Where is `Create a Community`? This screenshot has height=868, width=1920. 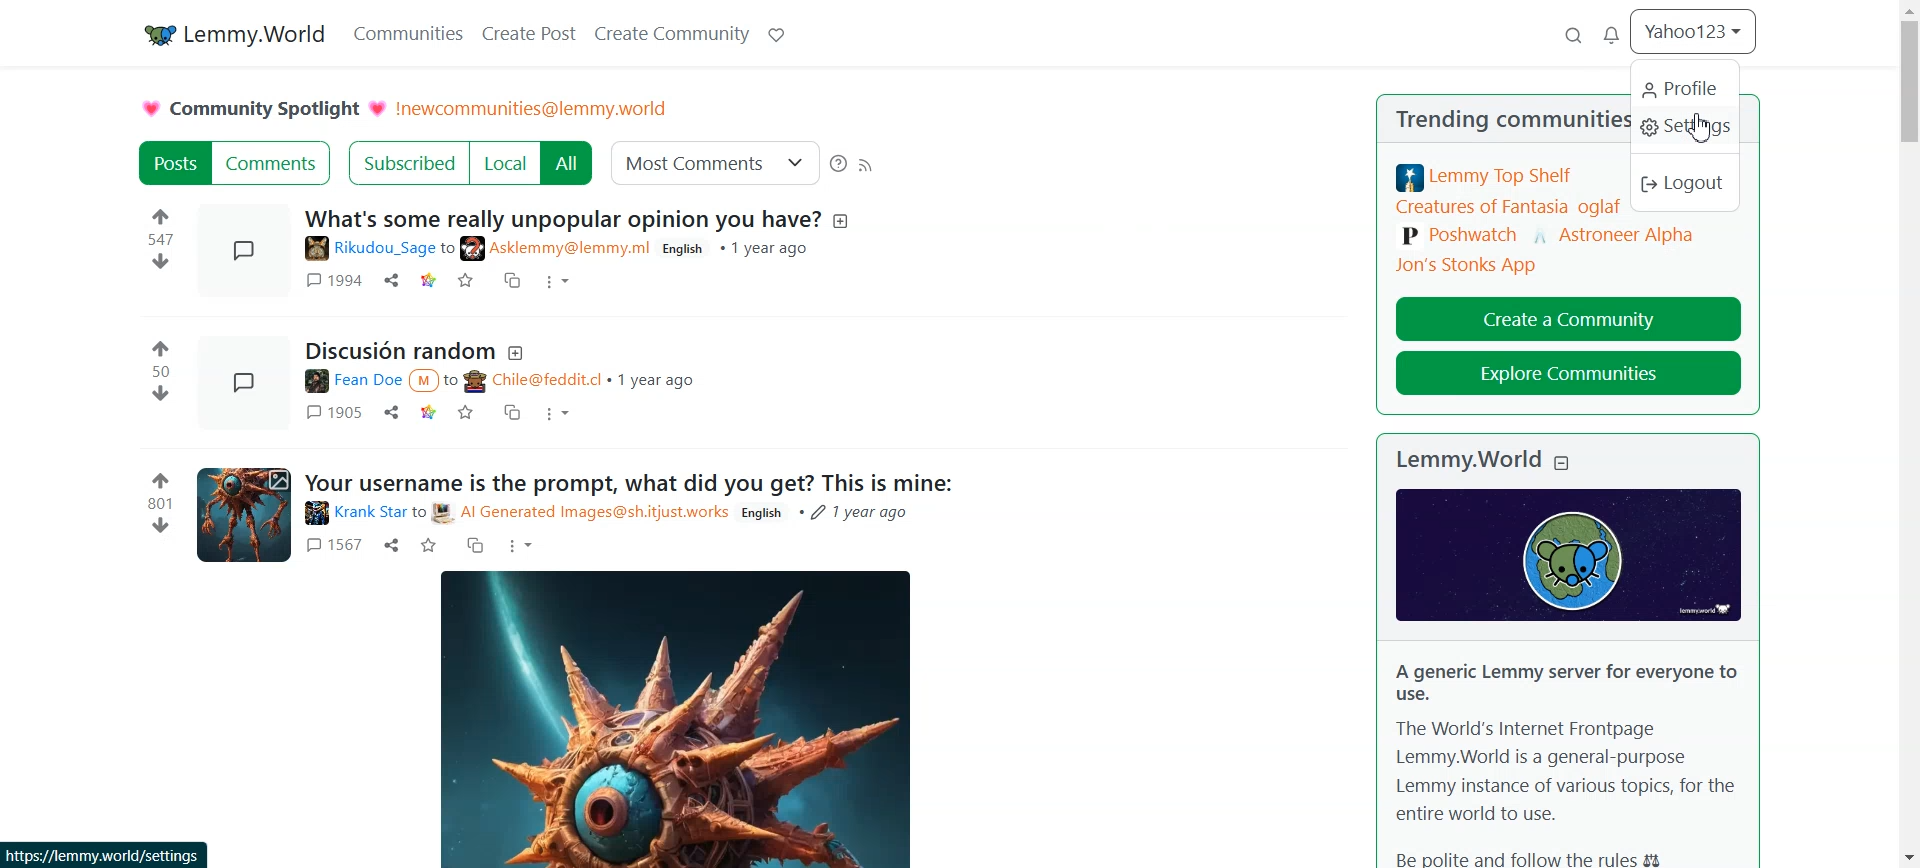 Create a Community is located at coordinates (1568, 316).